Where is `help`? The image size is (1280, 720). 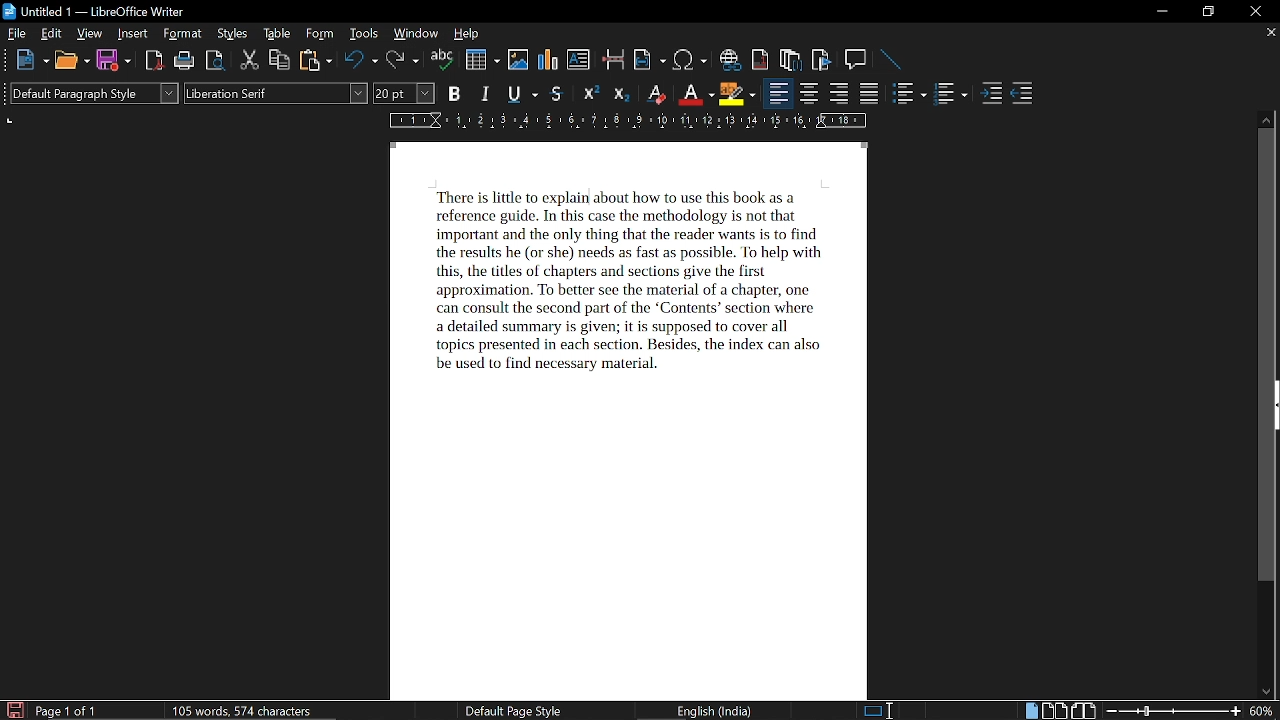
help is located at coordinates (464, 34).